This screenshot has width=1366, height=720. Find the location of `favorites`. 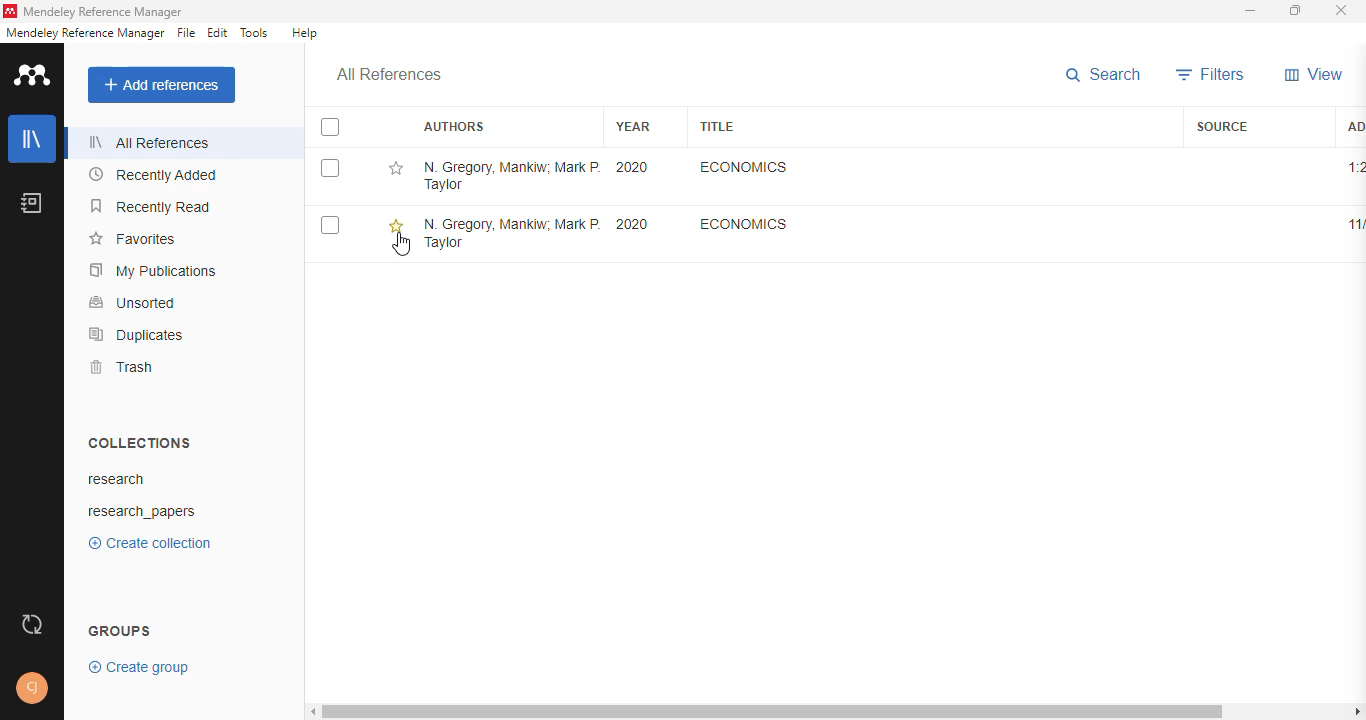

favorites is located at coordinates (132, 239).